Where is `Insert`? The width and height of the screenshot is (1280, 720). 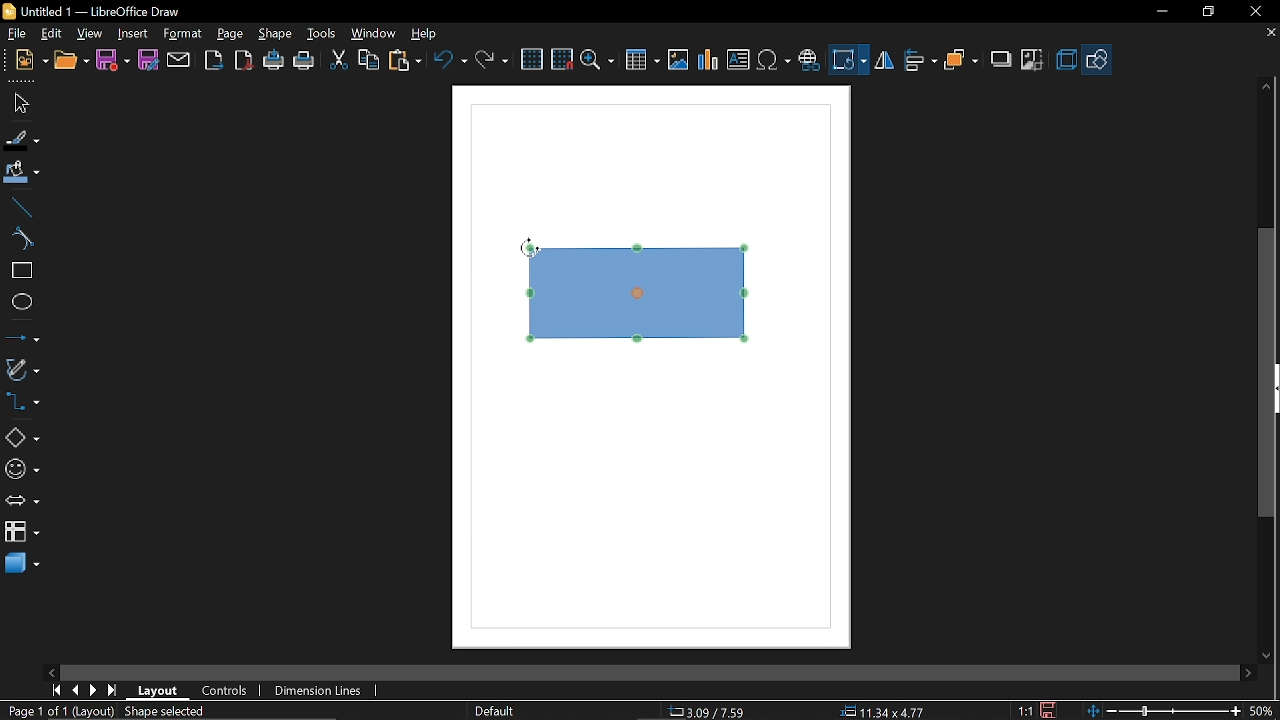
Insert is located at coordinates (134, 33).